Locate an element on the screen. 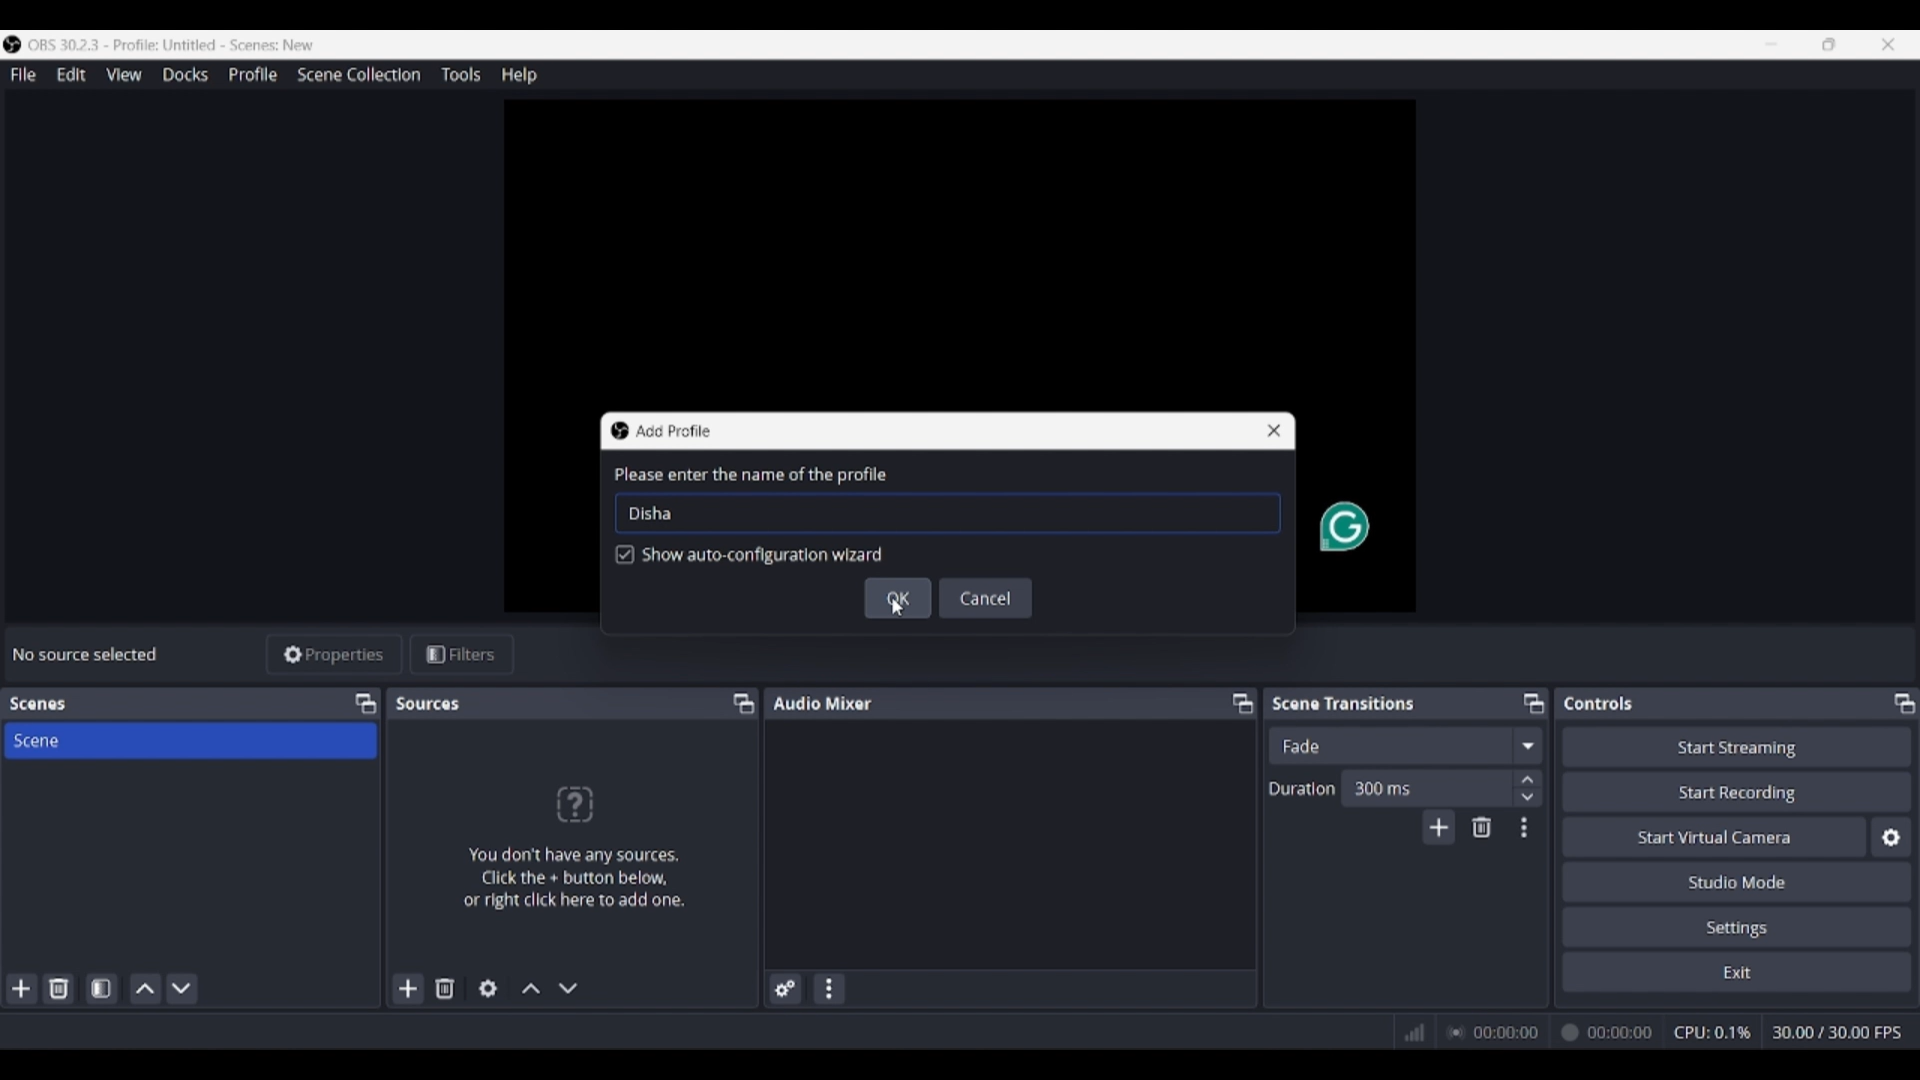  Panel title is located at coordinates (38, 704).